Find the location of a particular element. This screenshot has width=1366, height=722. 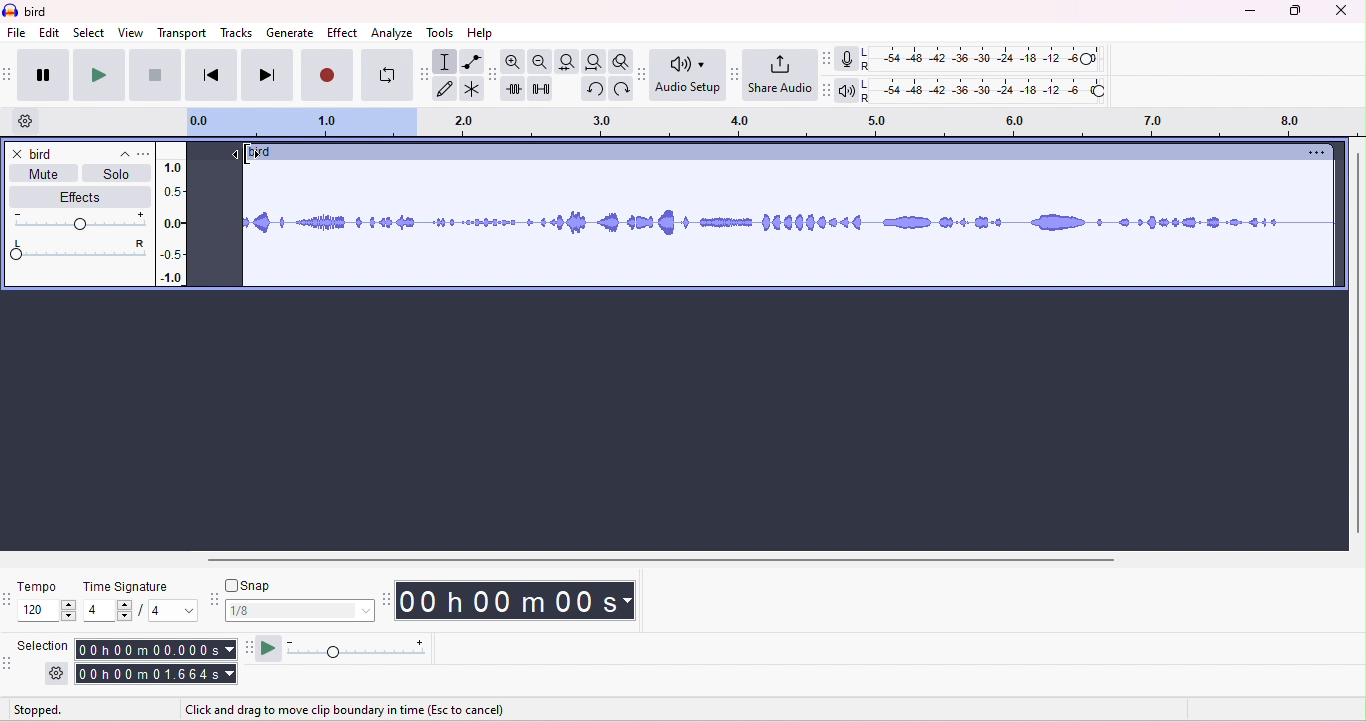

tempo tool bar is located at coordinates (9, 599).